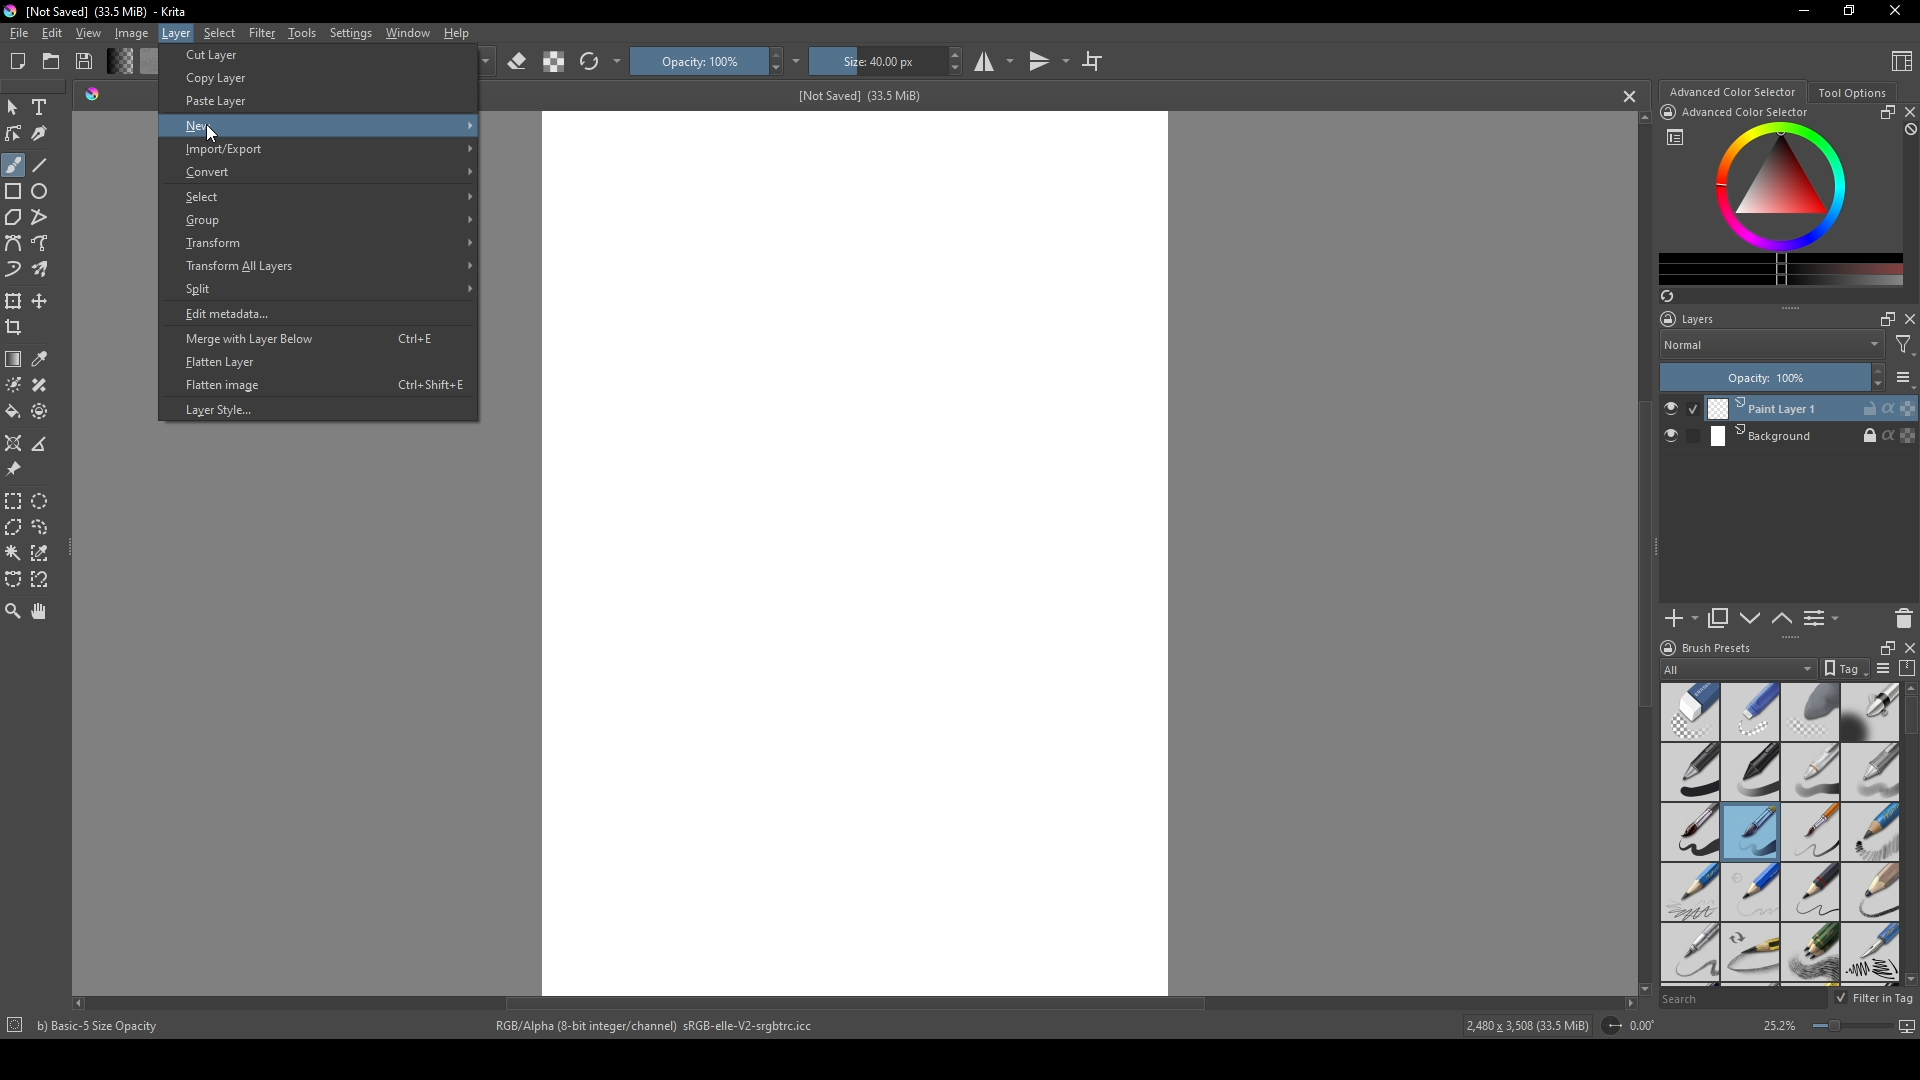  What do you see at coordinates (1778, 1027) in the screenshot?
I see `25.2%` at bounding box center [1778, 1027].